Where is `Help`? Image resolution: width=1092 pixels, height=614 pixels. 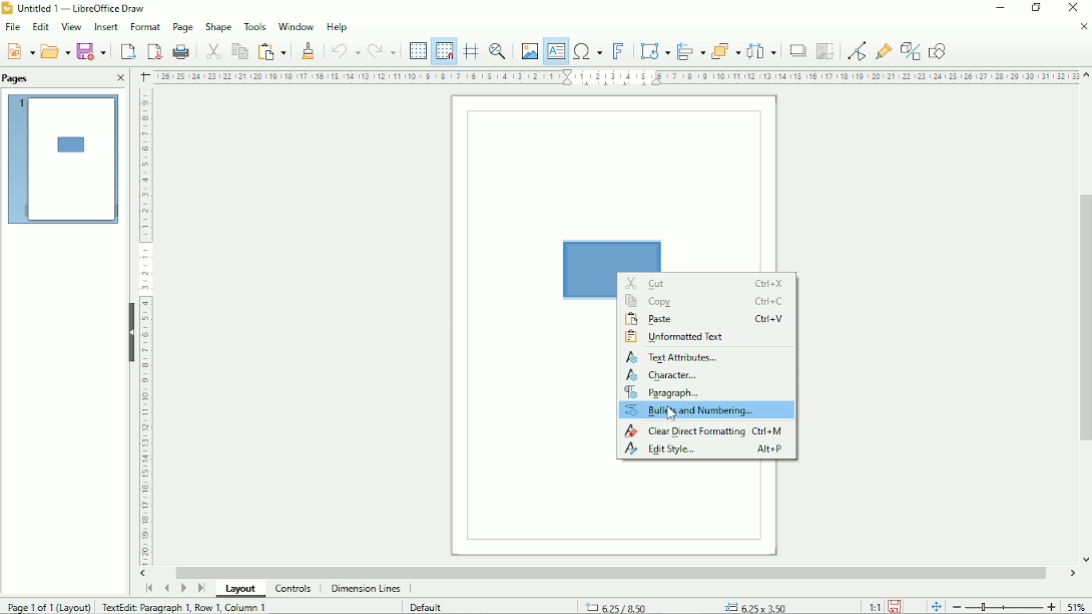
Help is located at coordinates (336, 27).